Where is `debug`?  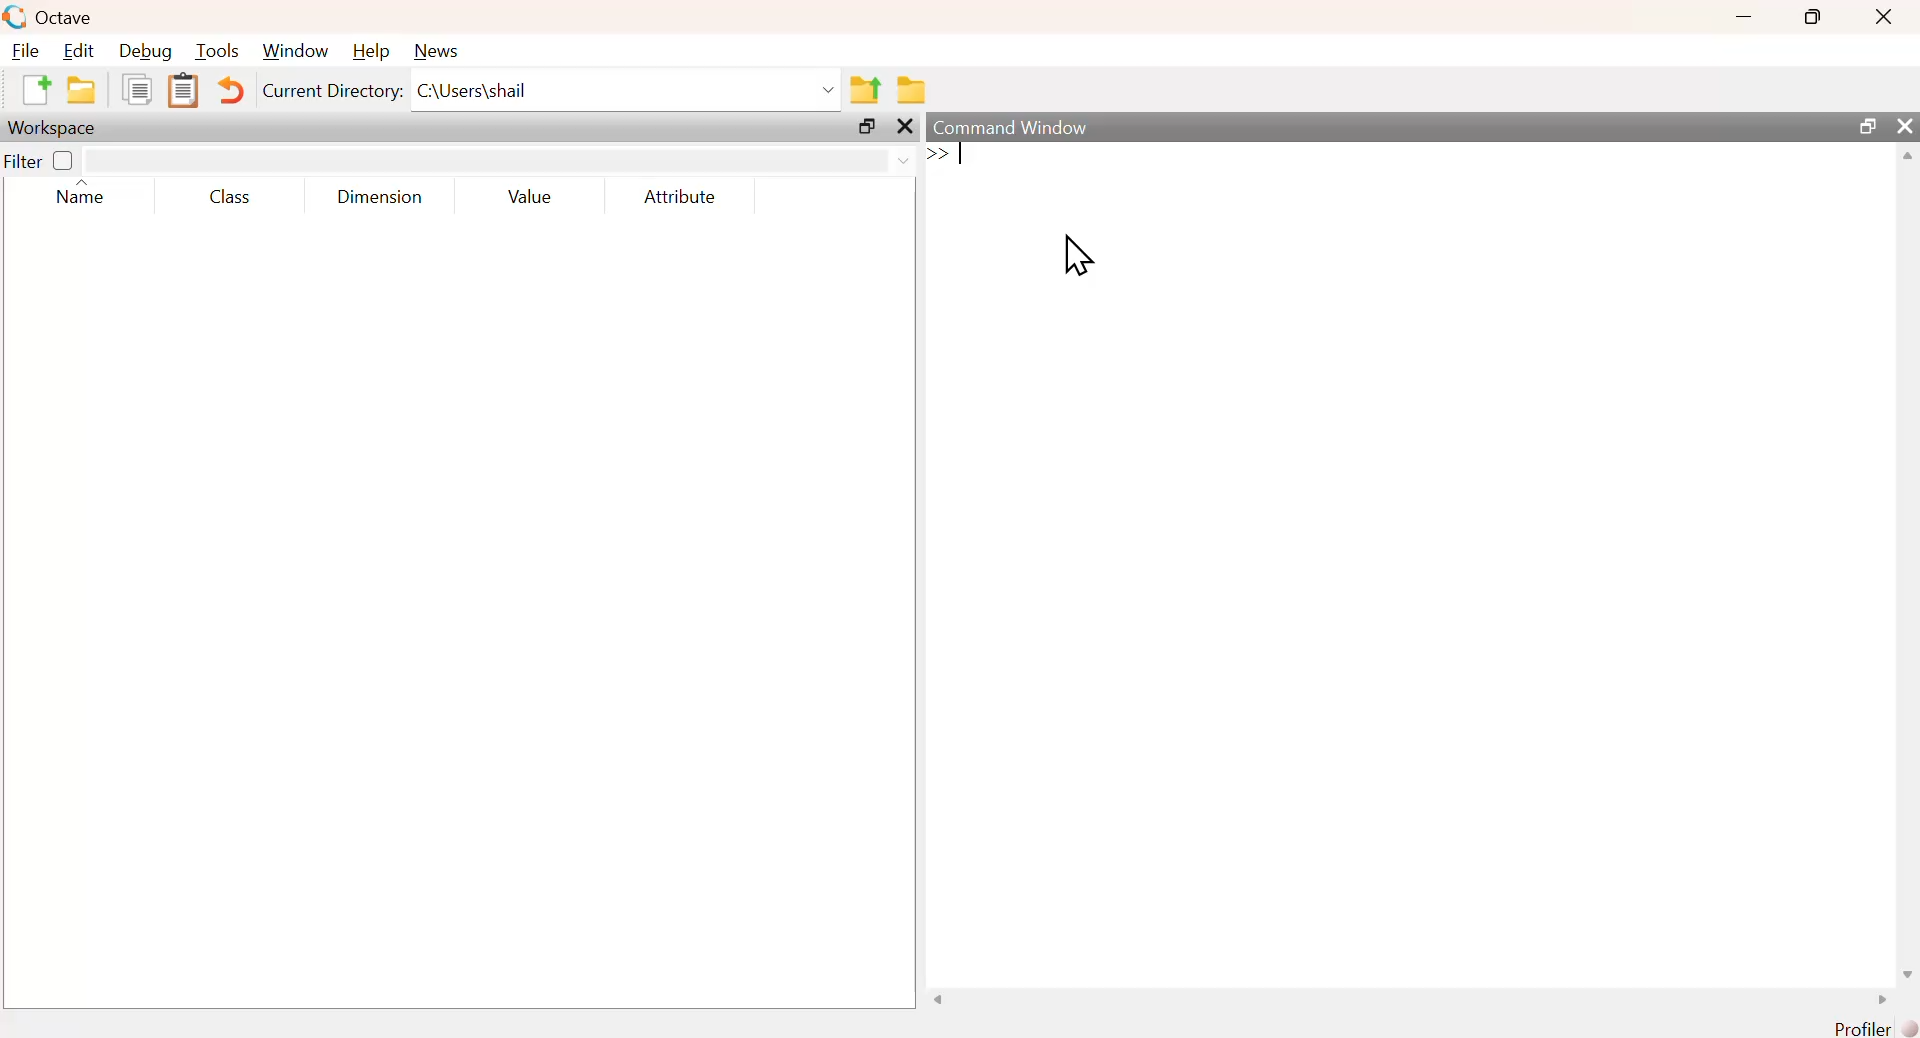 debug is located at coordinates (145, 53).